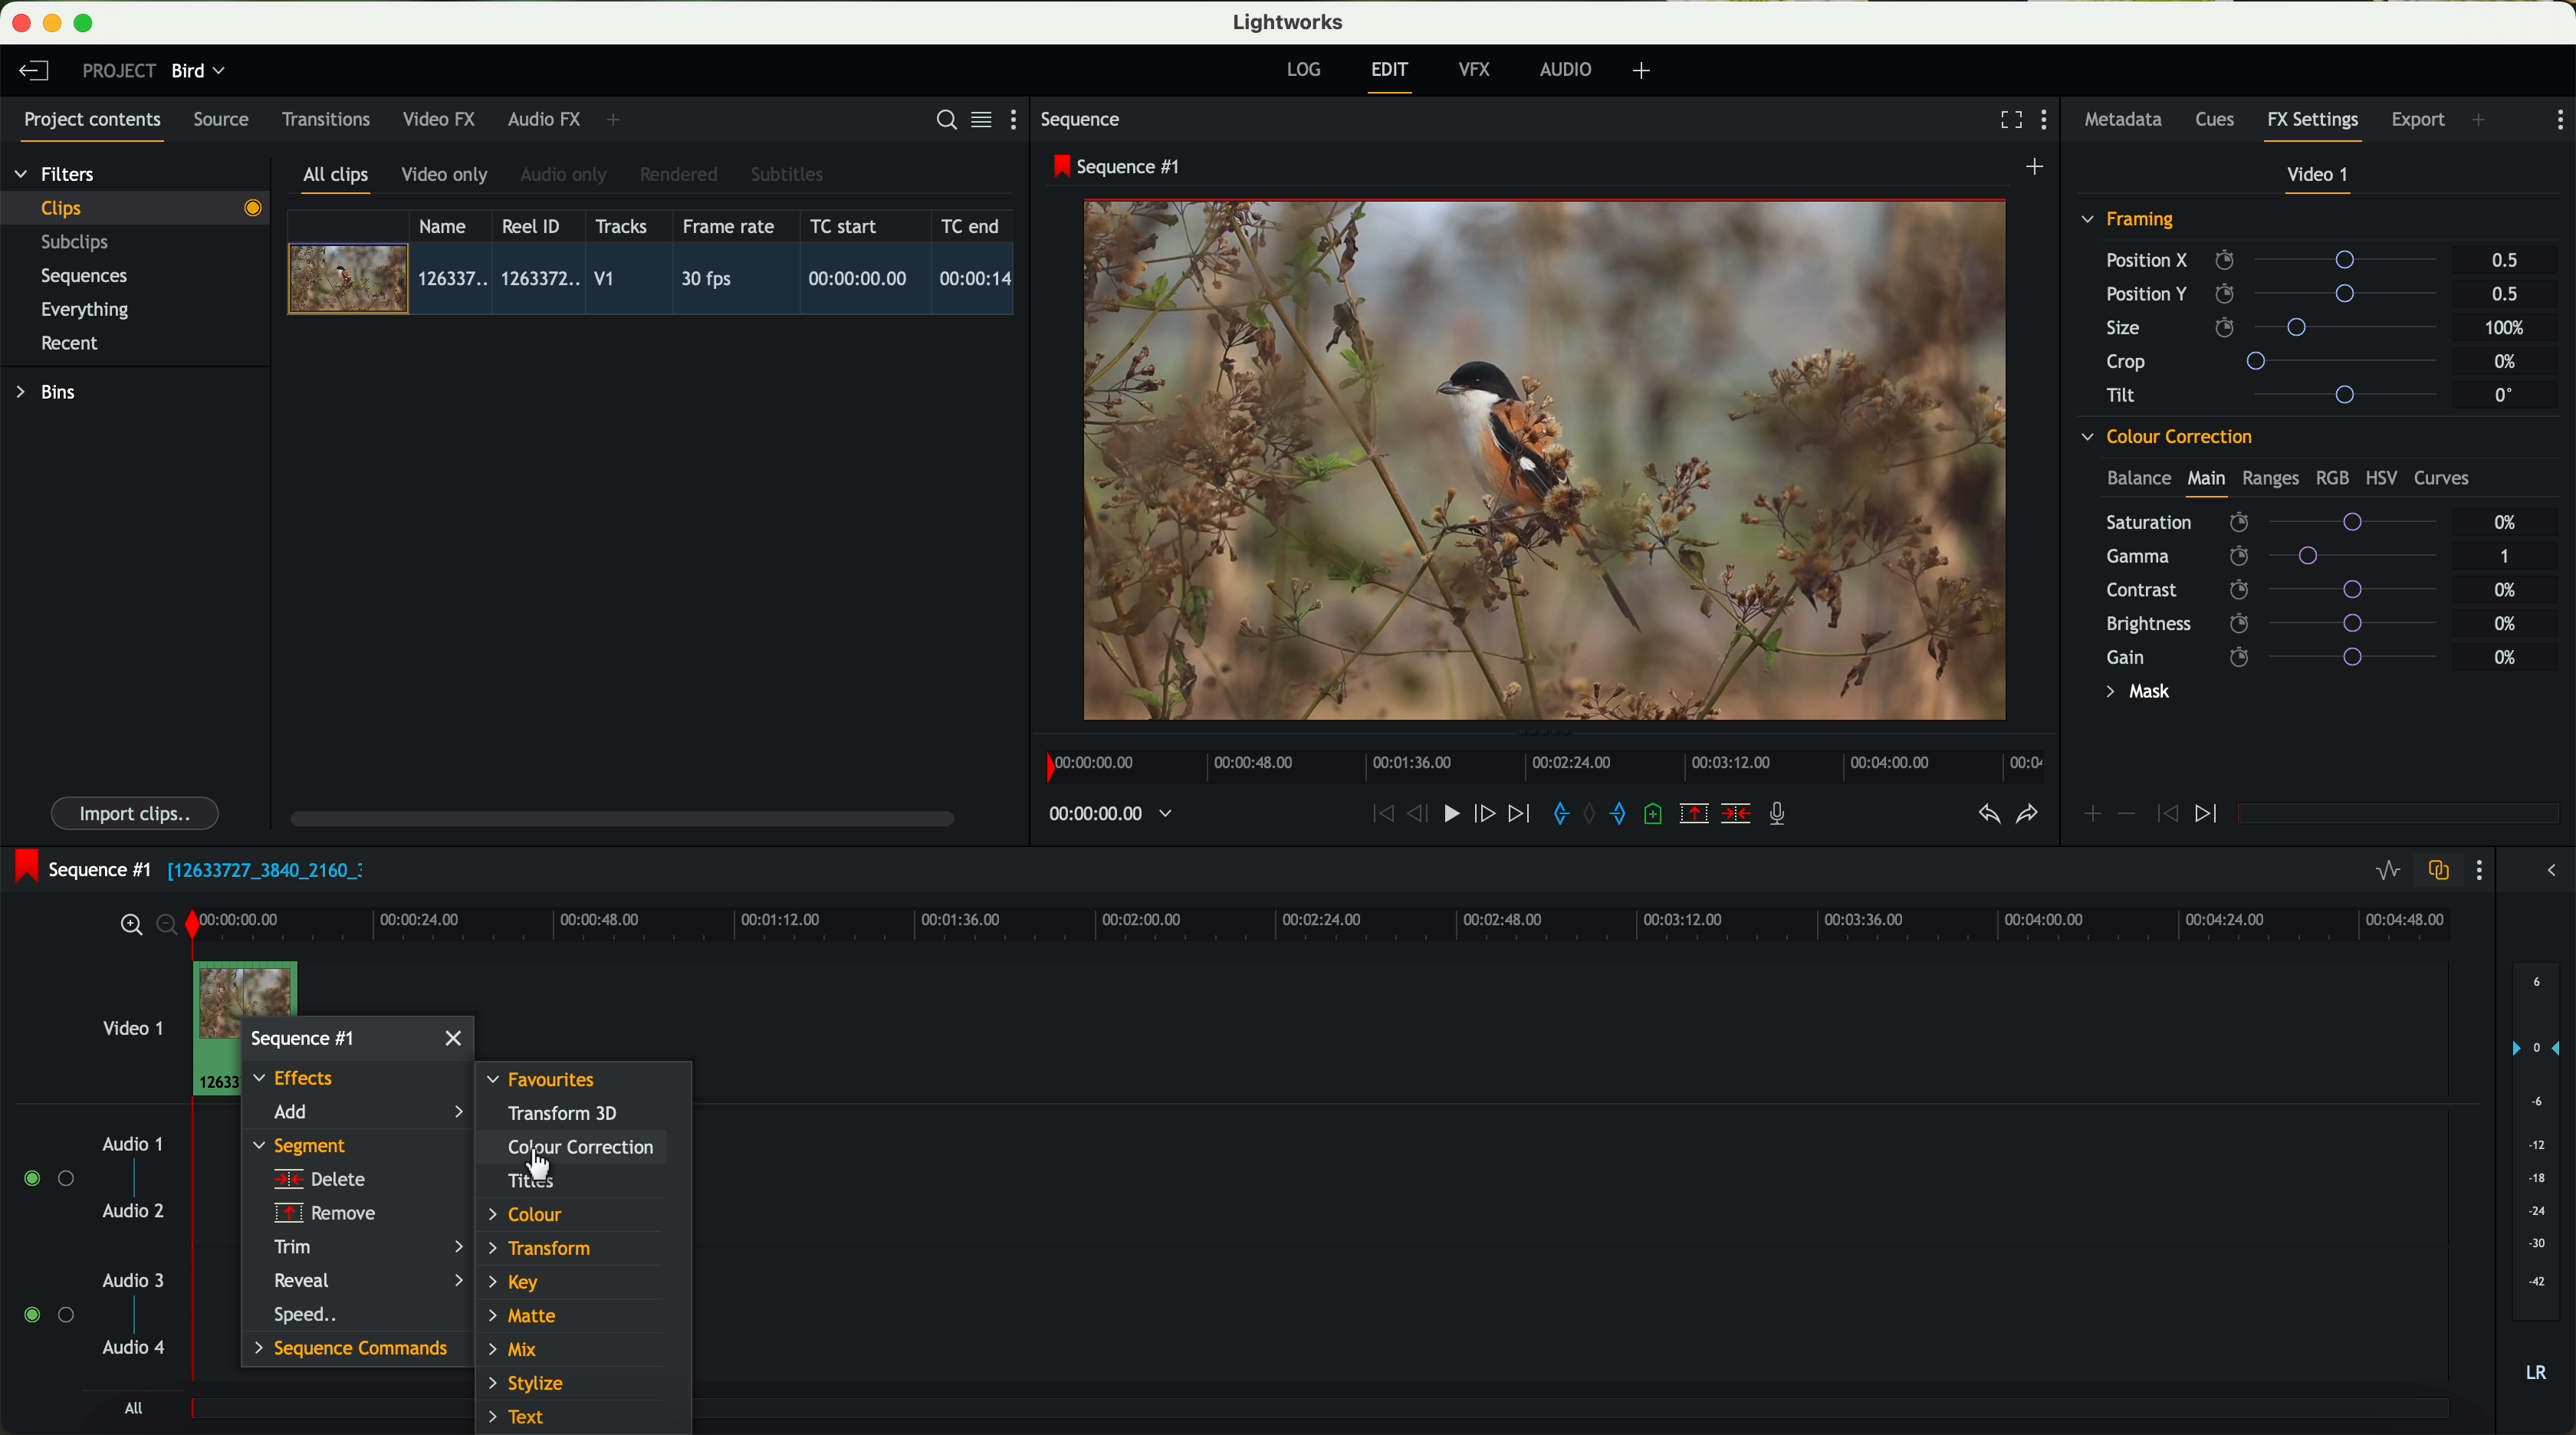 This screenshot has height=1435, width=2576. I want to click on cues, so click(2221, 121).